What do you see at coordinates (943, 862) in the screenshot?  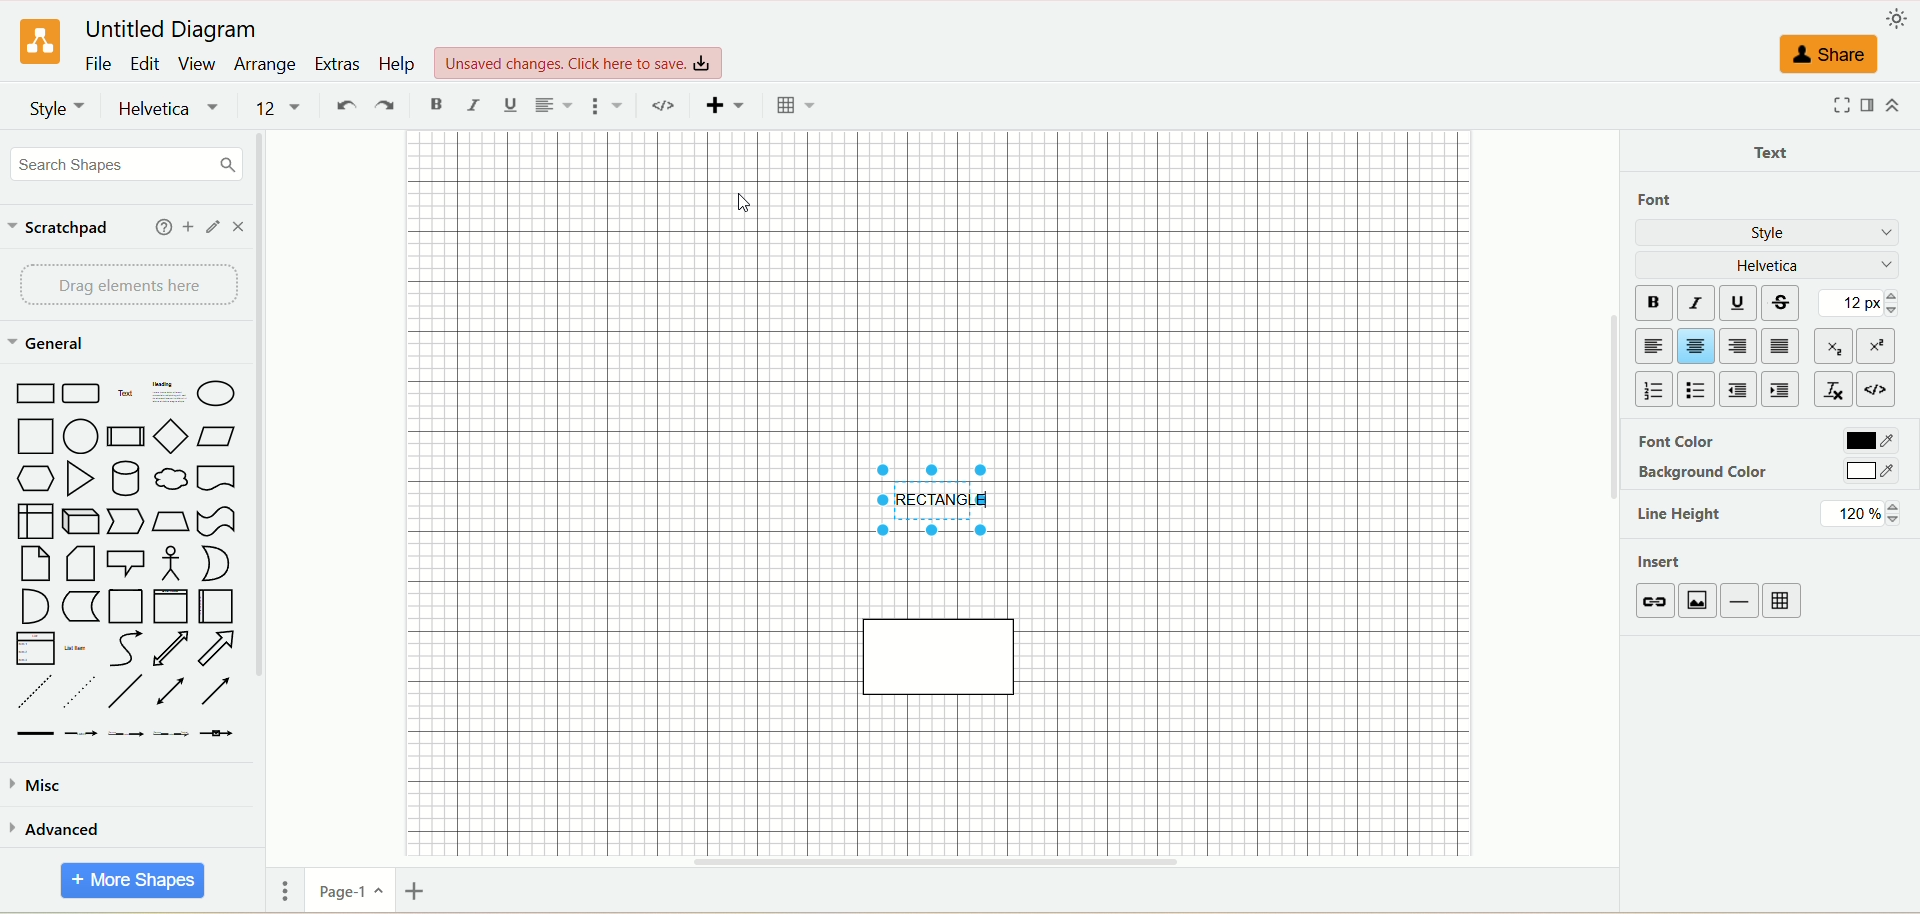 I see `horizontal scroll bar` at bounding box center [943, 862].